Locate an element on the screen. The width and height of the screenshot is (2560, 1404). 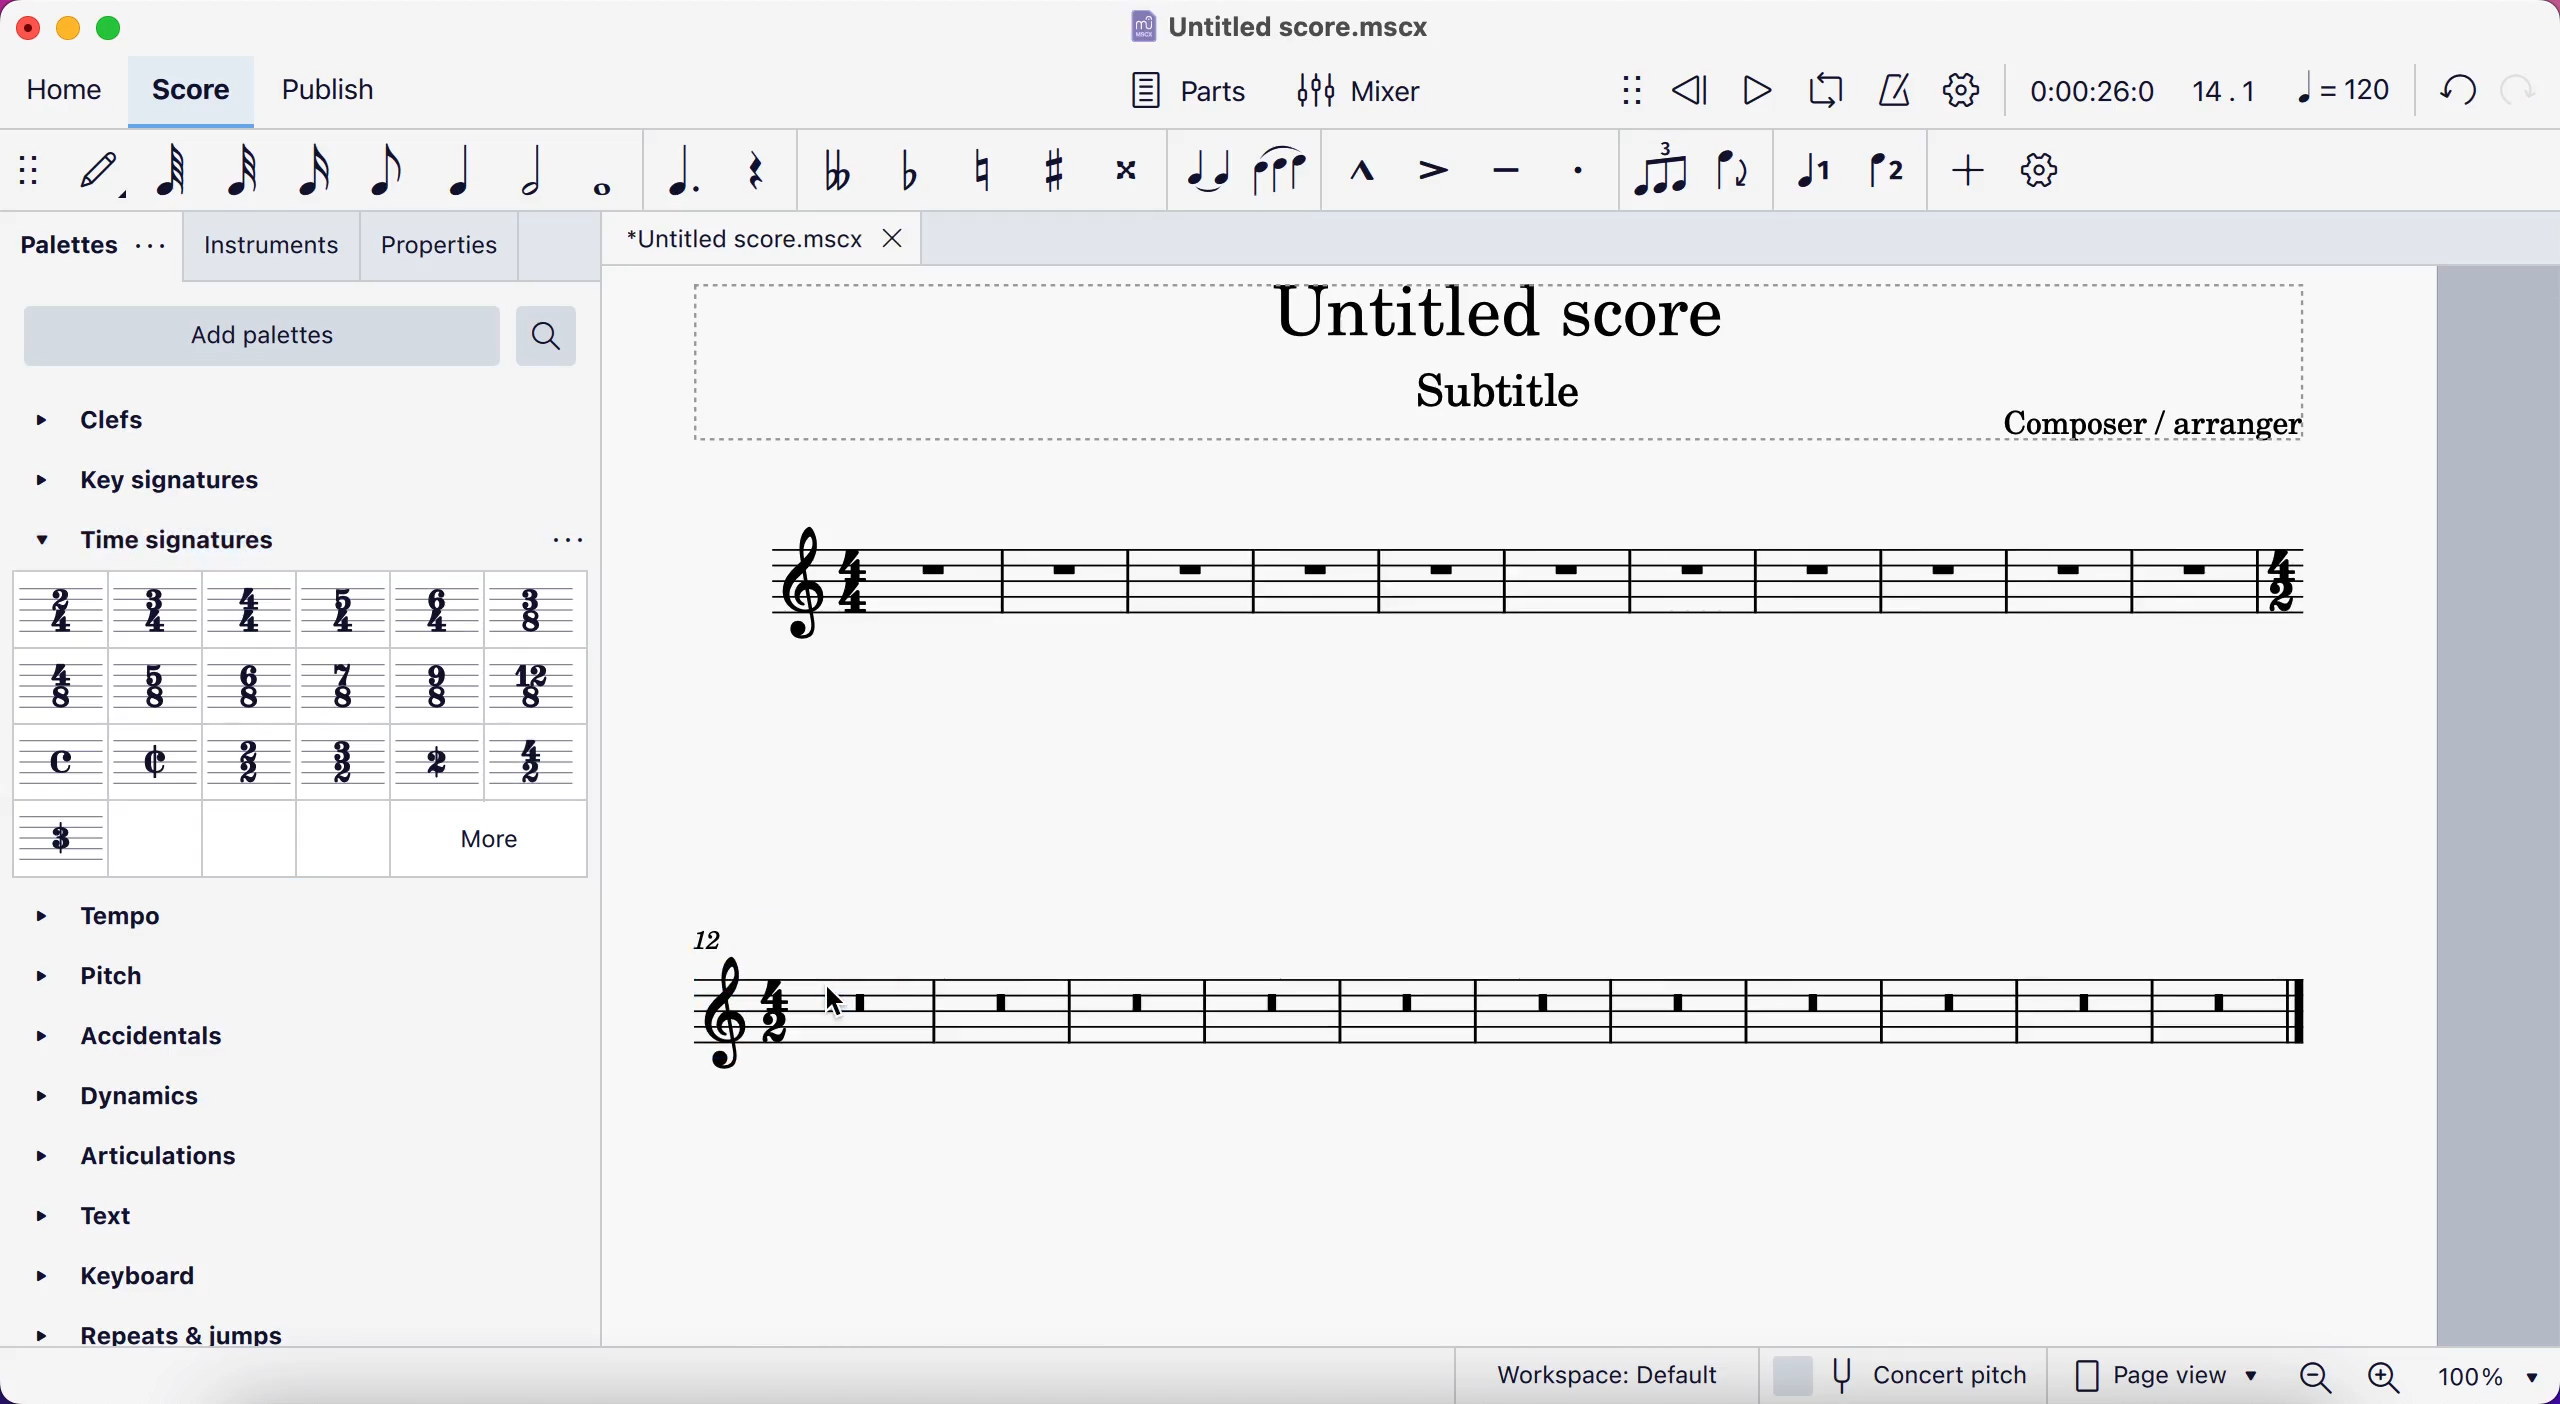
publish is located at coordinates (338, 93).